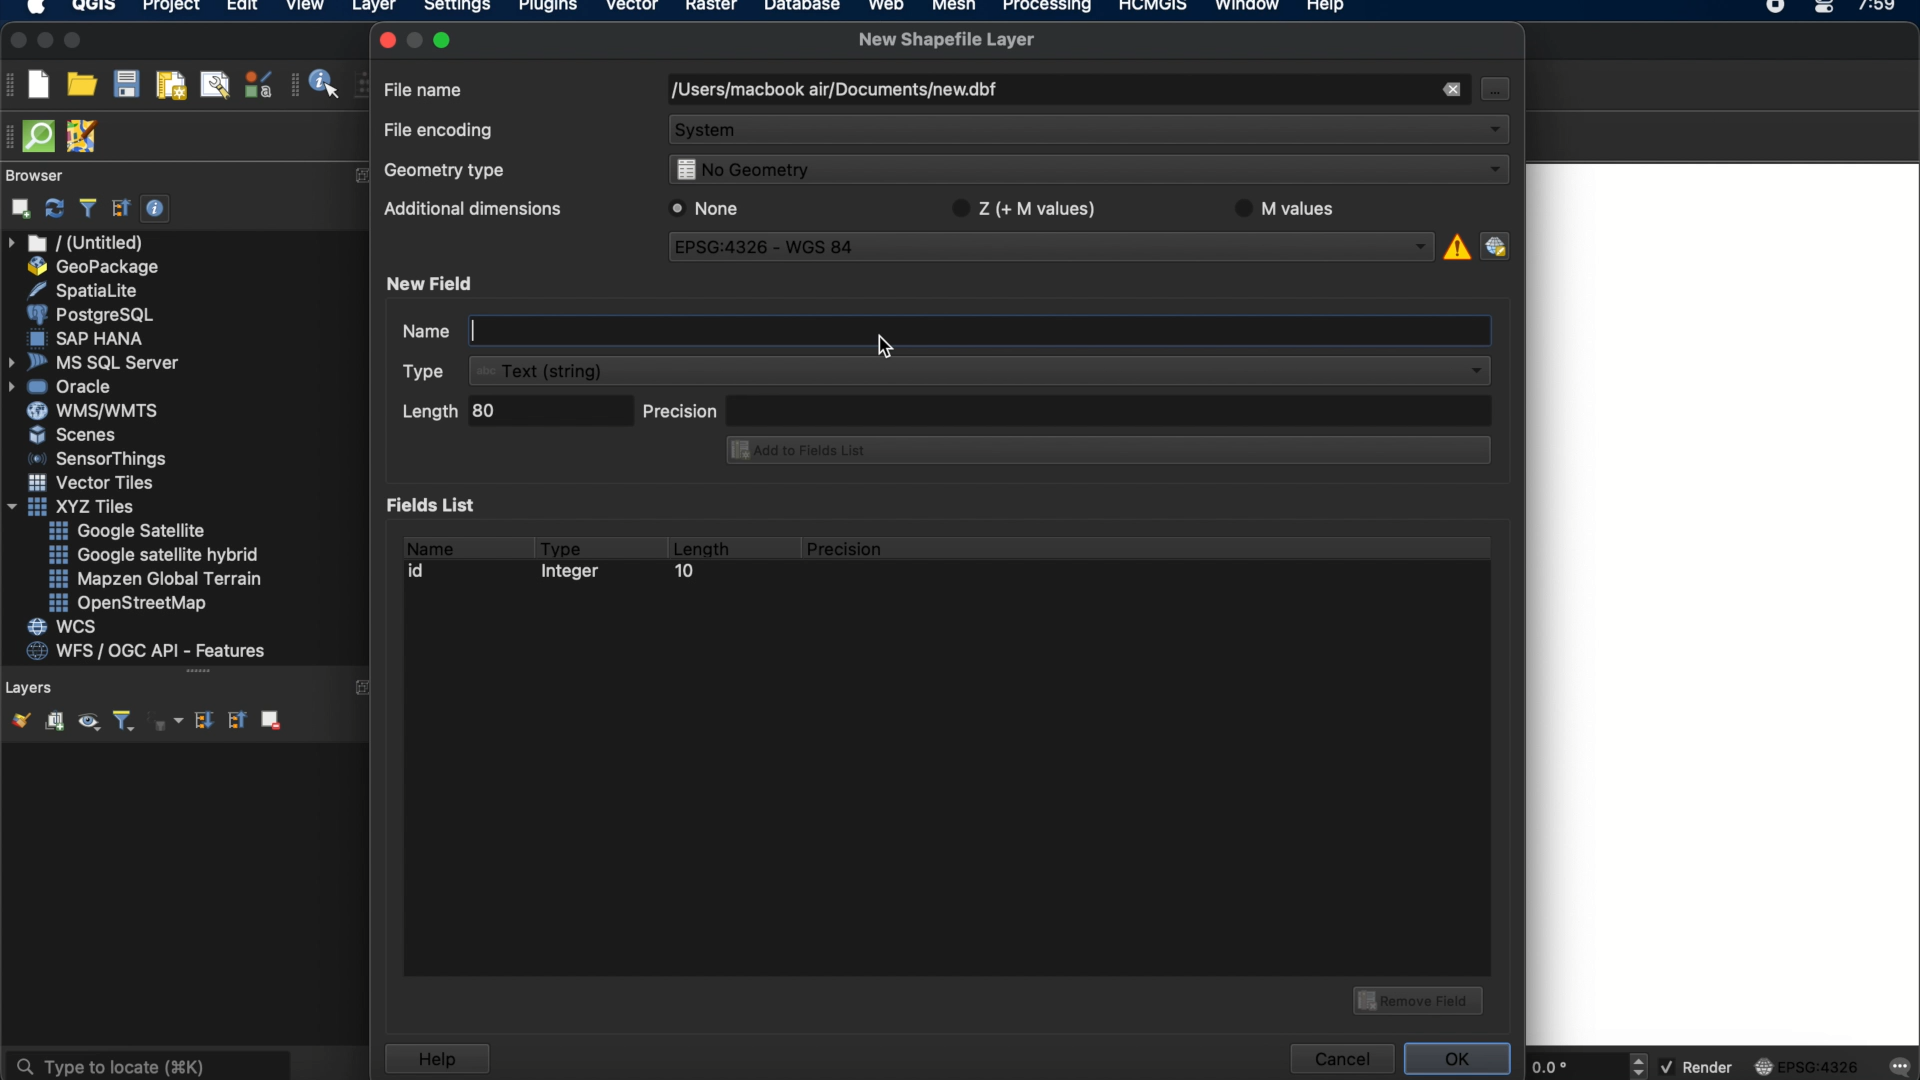  Describe the element at coordinates (1251, 8) in the screenshot. I see `window` at that location.